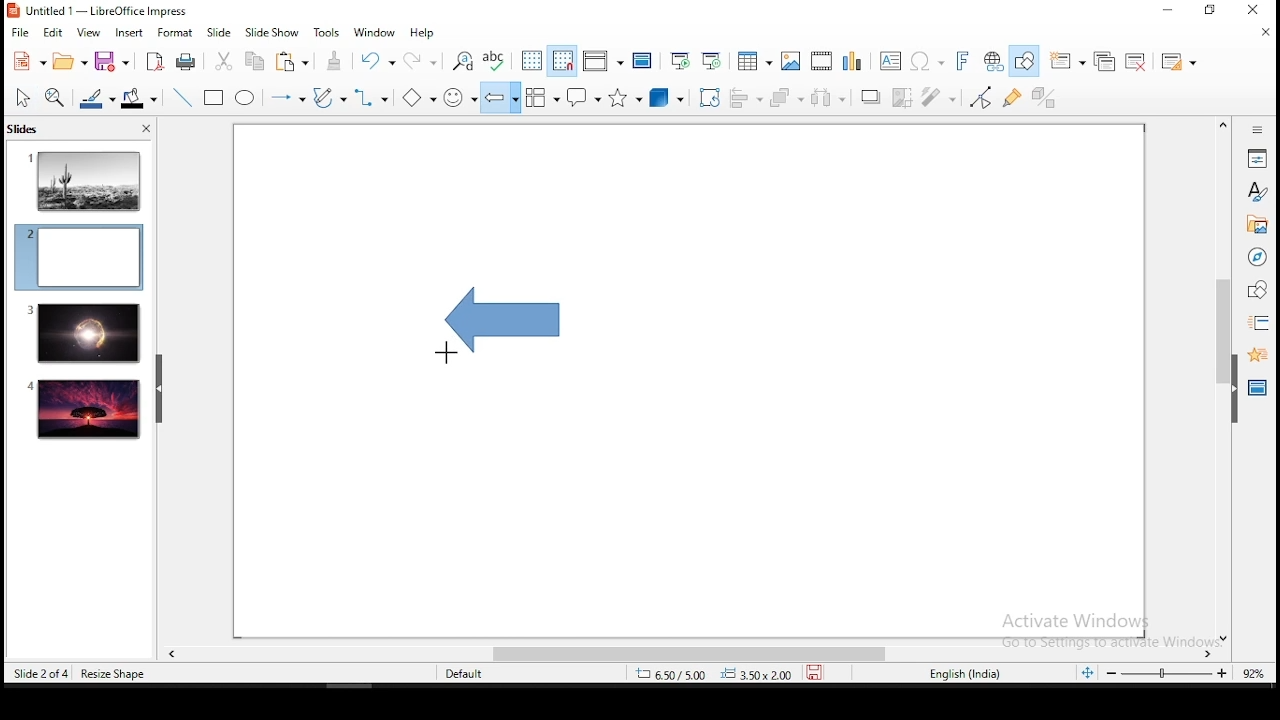 The width and height of the screenshot is (1280, 720). What do you see at coordinates (138, 100) in the screenshot?
I see `shape fill` at bounding box center [138, 100].